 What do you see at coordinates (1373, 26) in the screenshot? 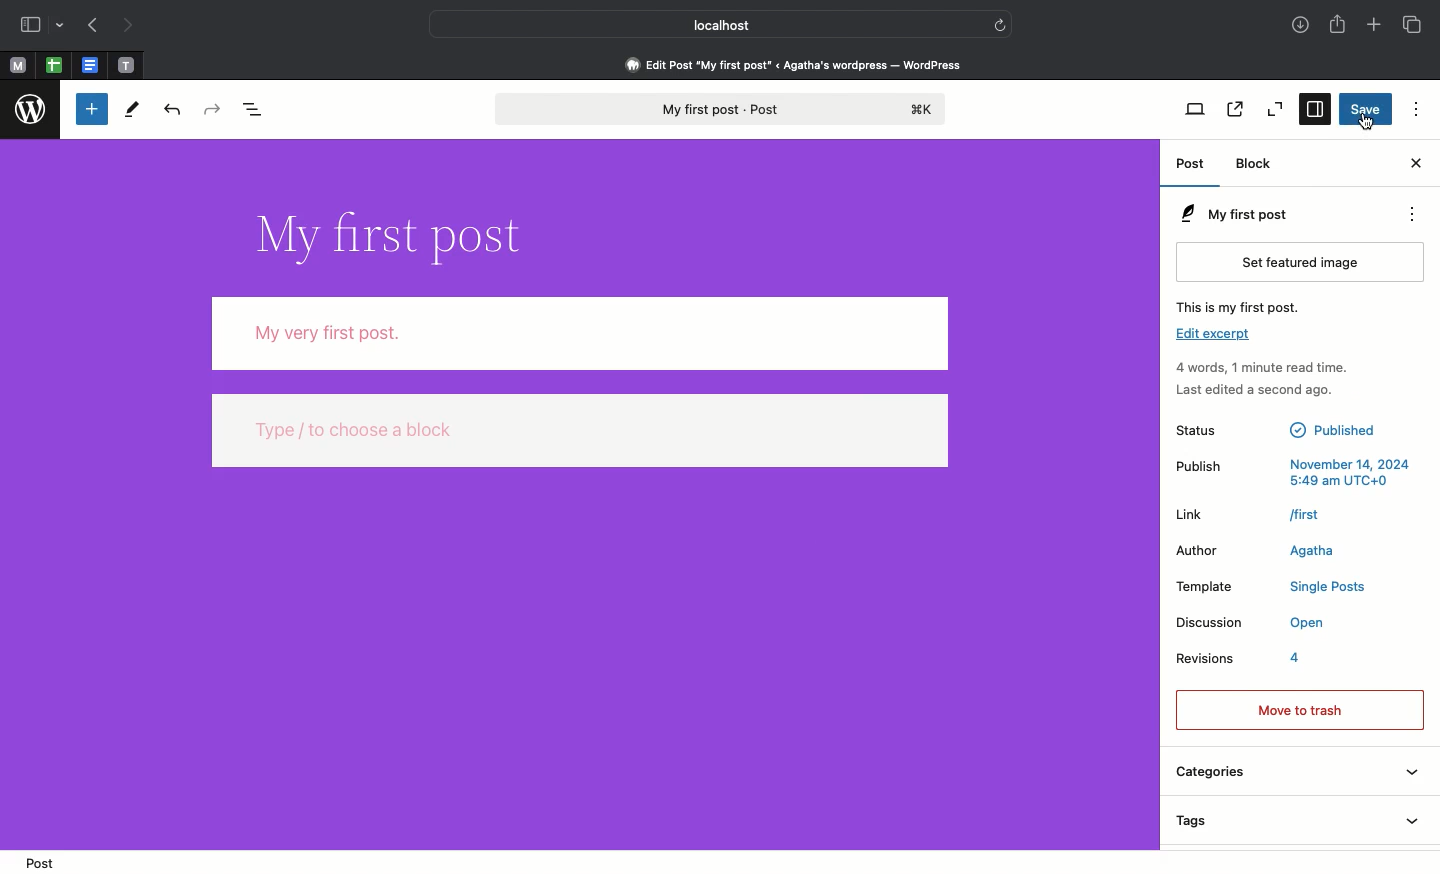
I see `Add new tab` at bounding box center [1373, 26].